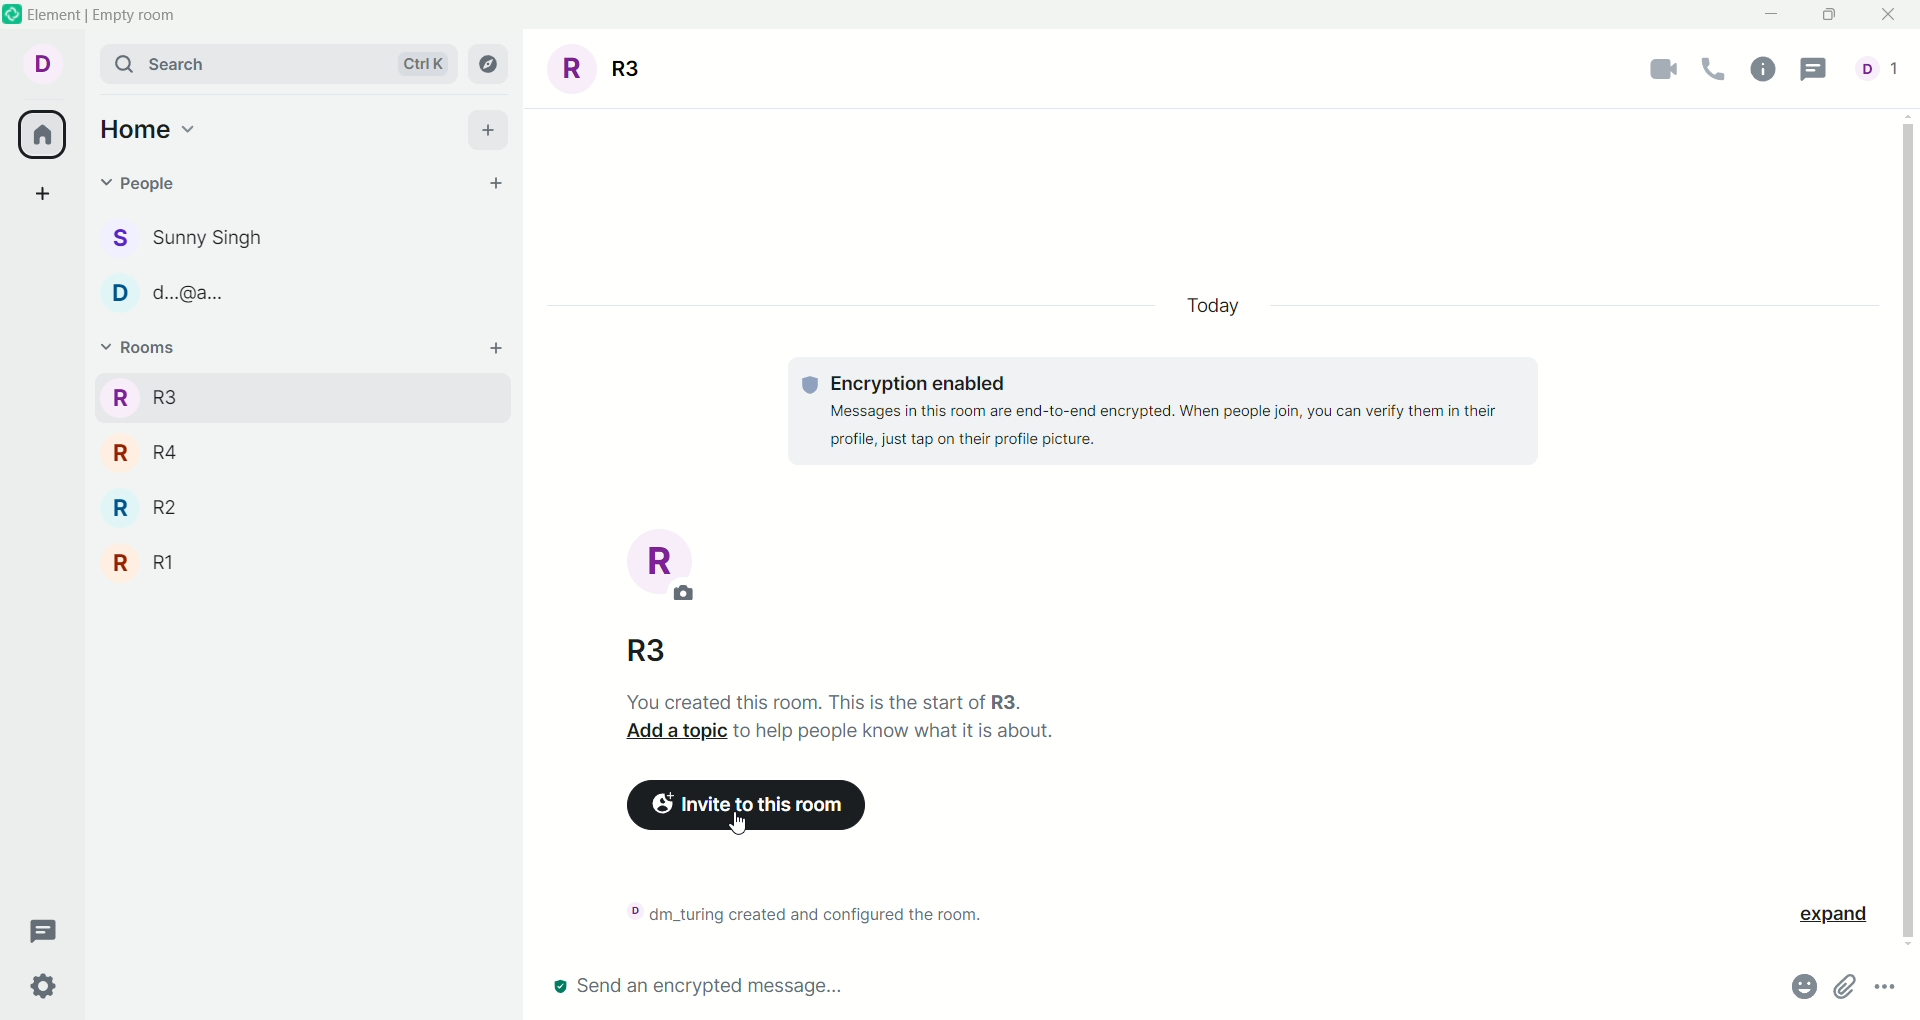  What do you see at coordinates (44, 134) in the screenshot?
I see `all rooms` at bounding box center [44, 134].